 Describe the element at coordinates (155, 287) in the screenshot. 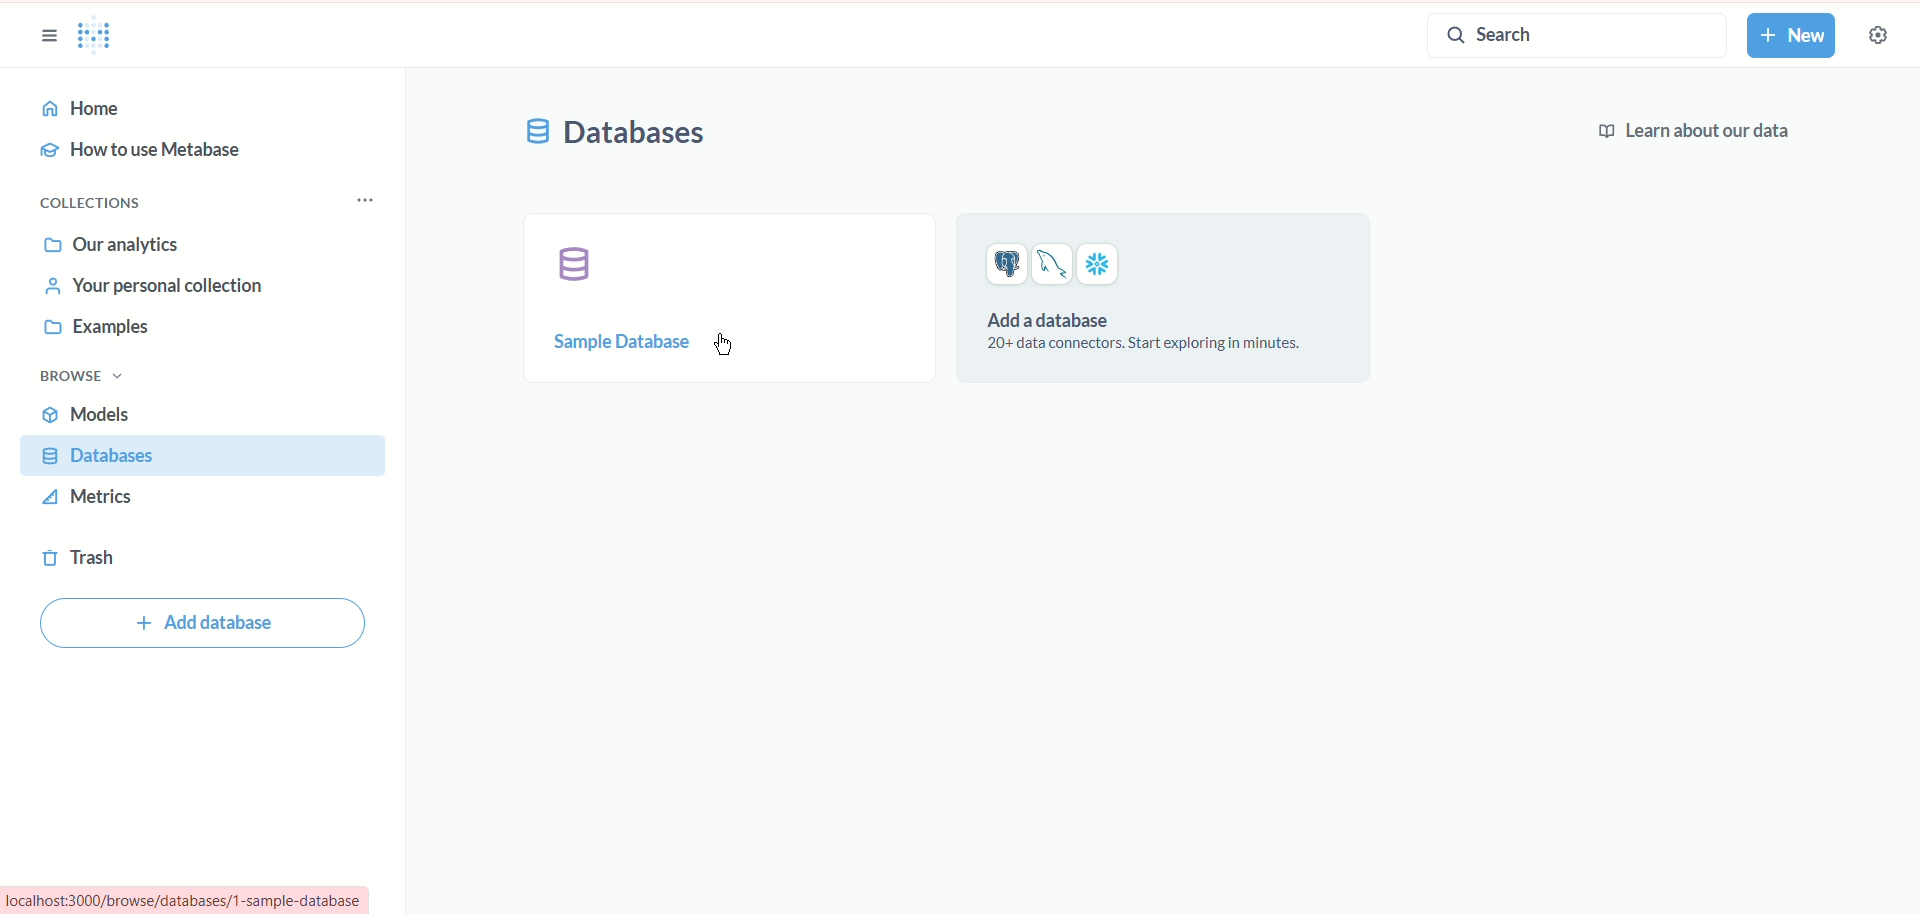

I see `your personal collection` at that location.